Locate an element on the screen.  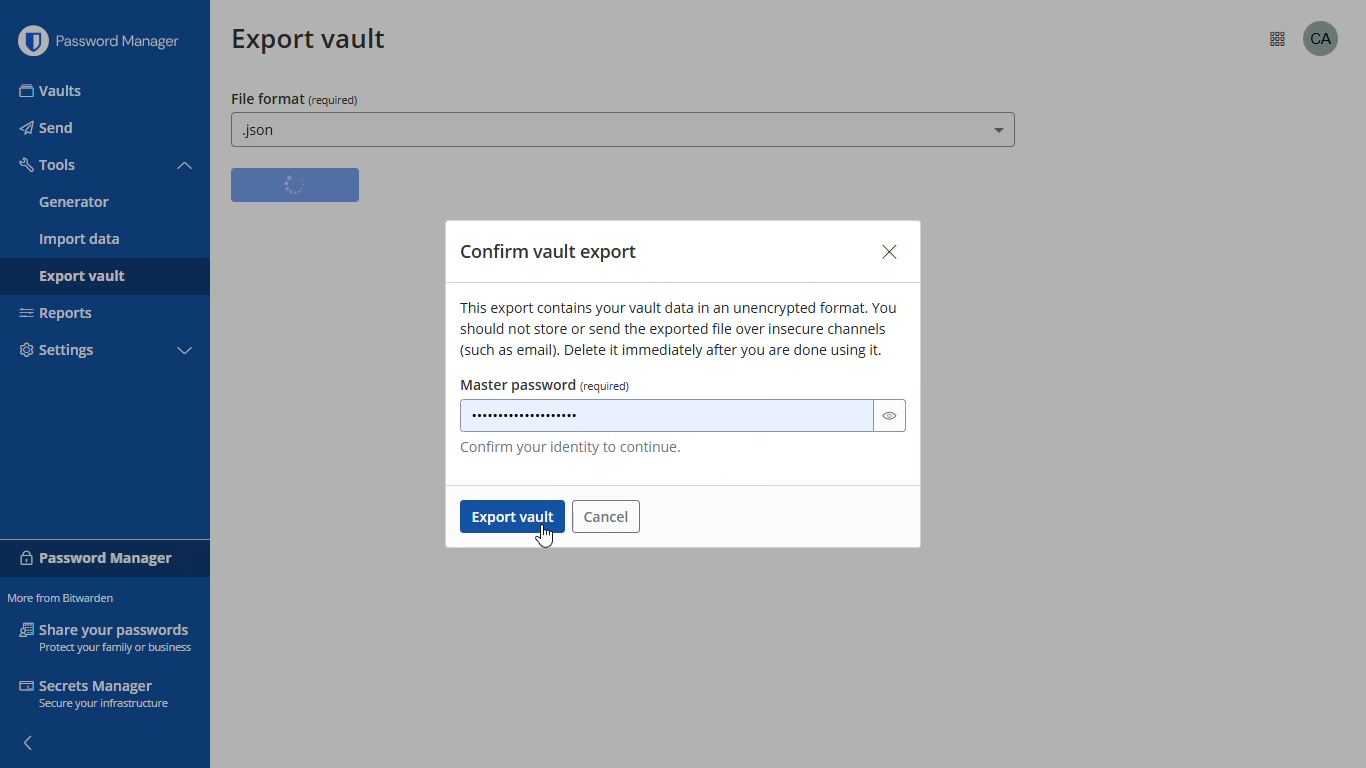
toggle visibility is located at coordinates (890, 415).